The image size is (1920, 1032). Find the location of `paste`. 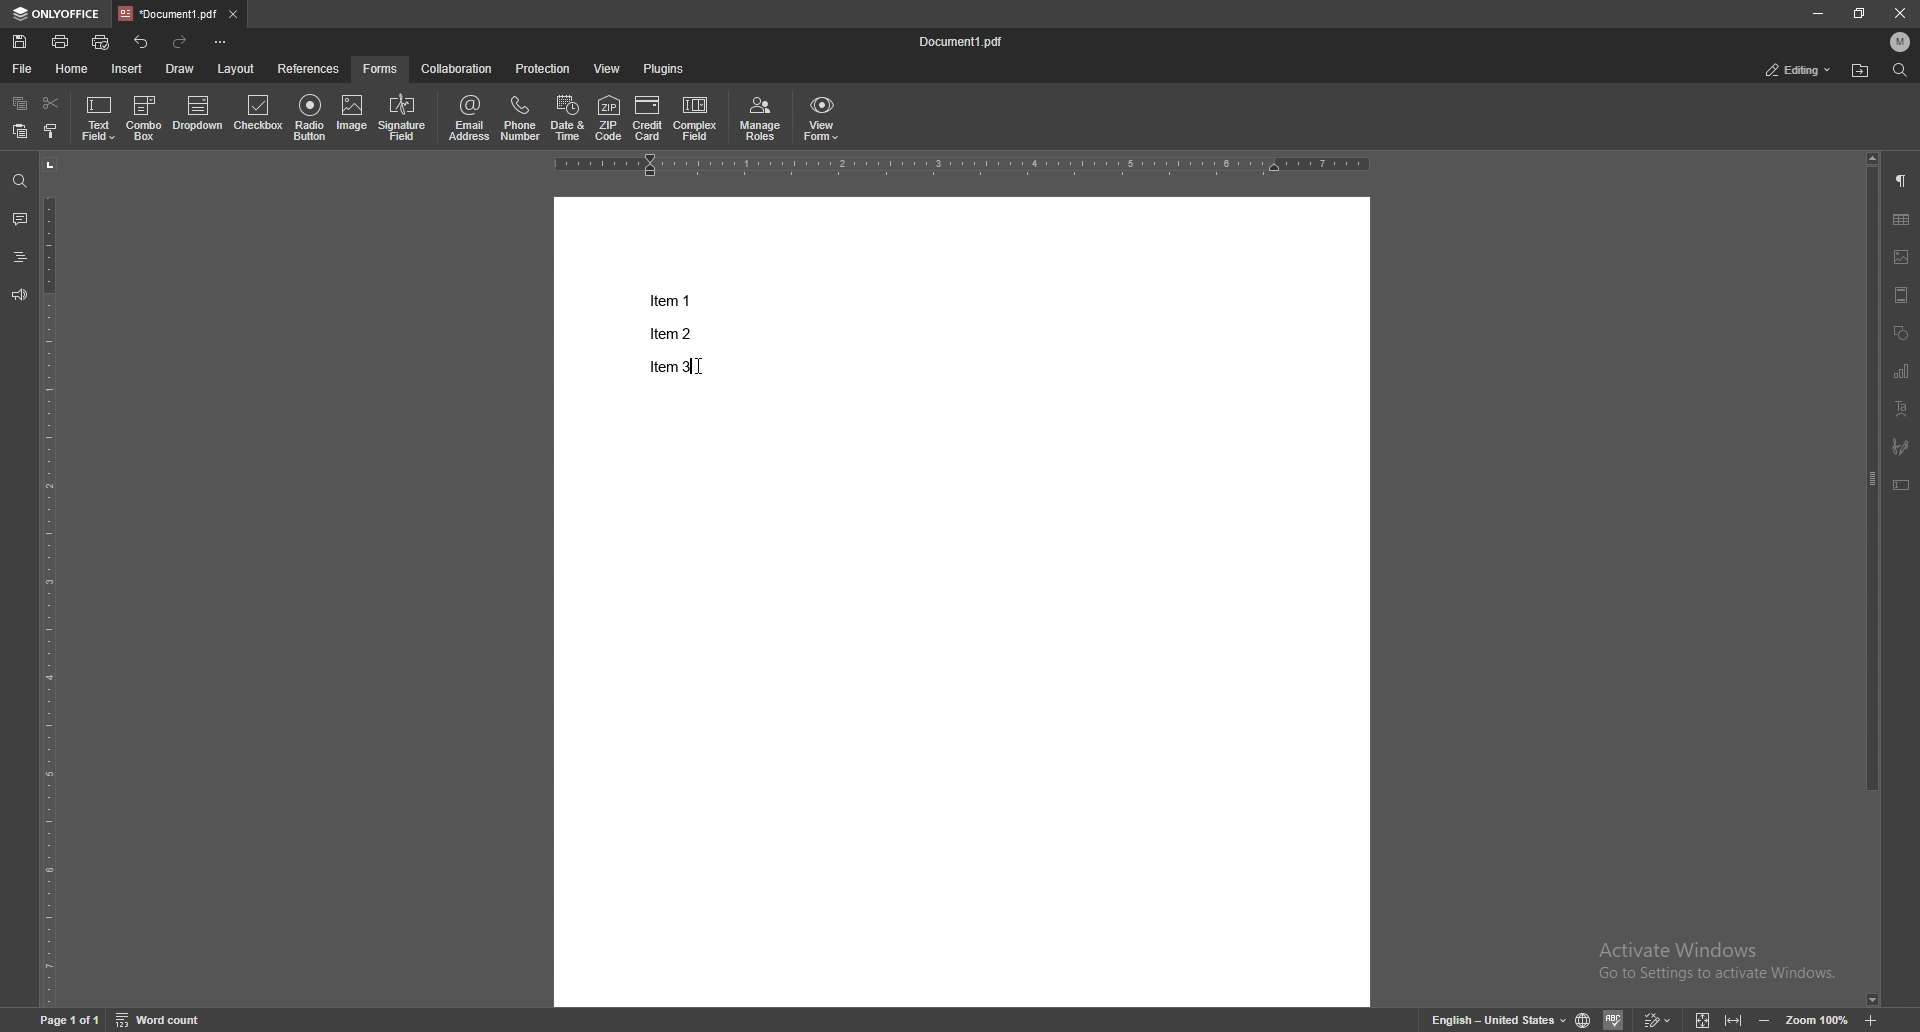

paste is located at coordinates (19, 131).